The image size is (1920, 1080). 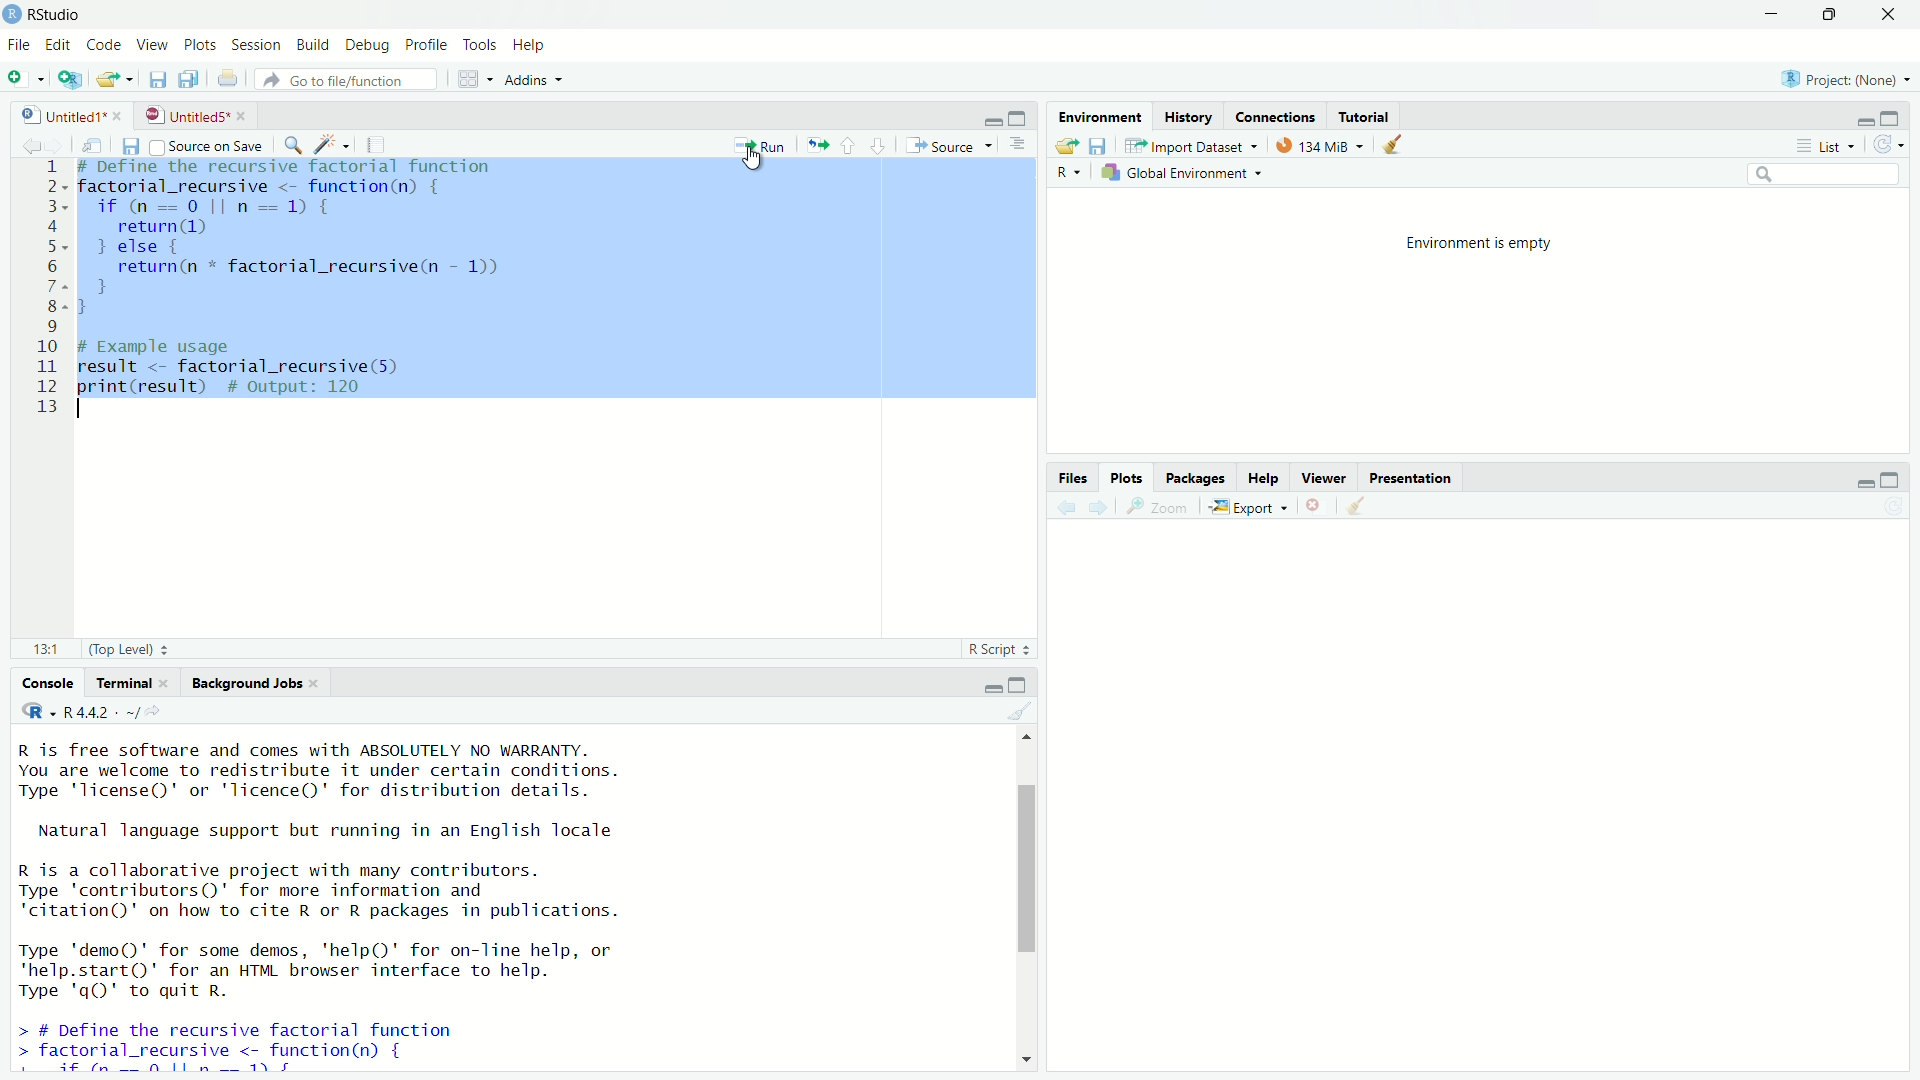 I want to click on Background Jobs, so click(x=252, y=682).